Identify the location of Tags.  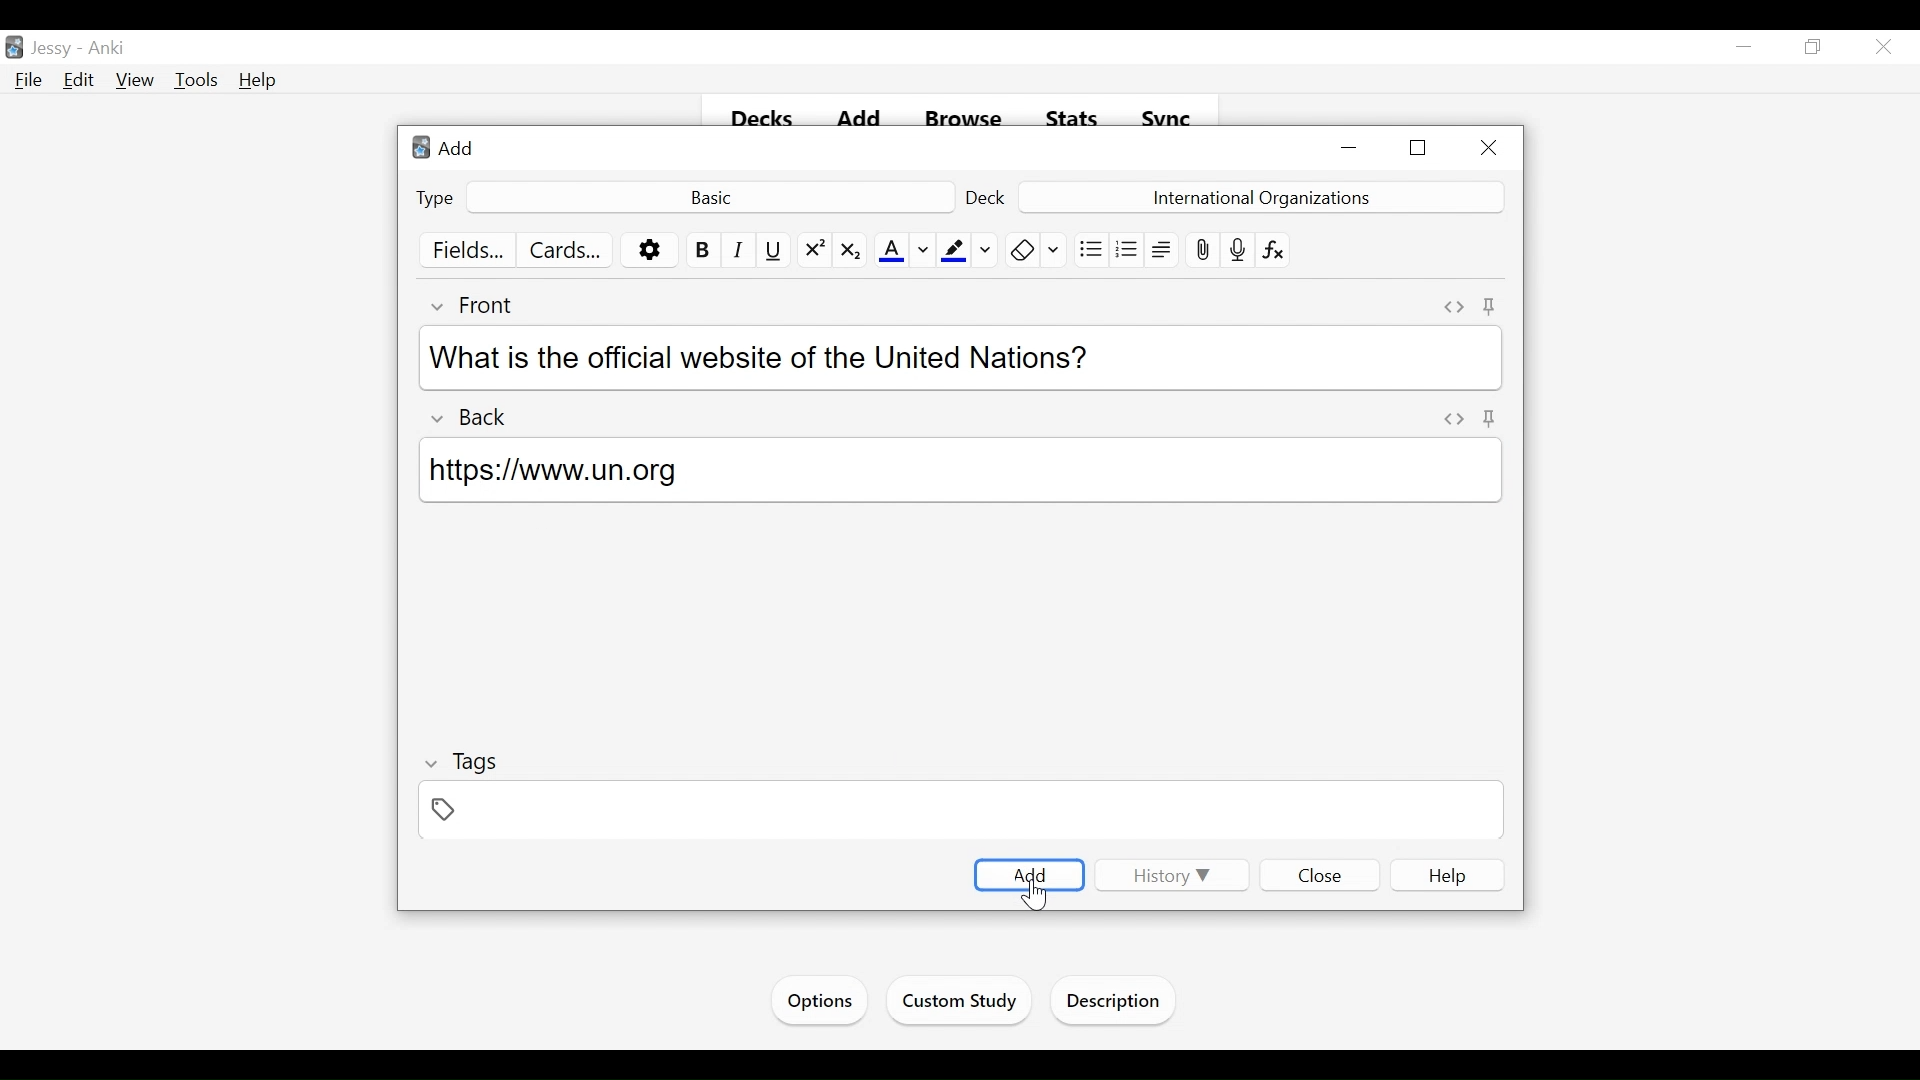
(464, 761).